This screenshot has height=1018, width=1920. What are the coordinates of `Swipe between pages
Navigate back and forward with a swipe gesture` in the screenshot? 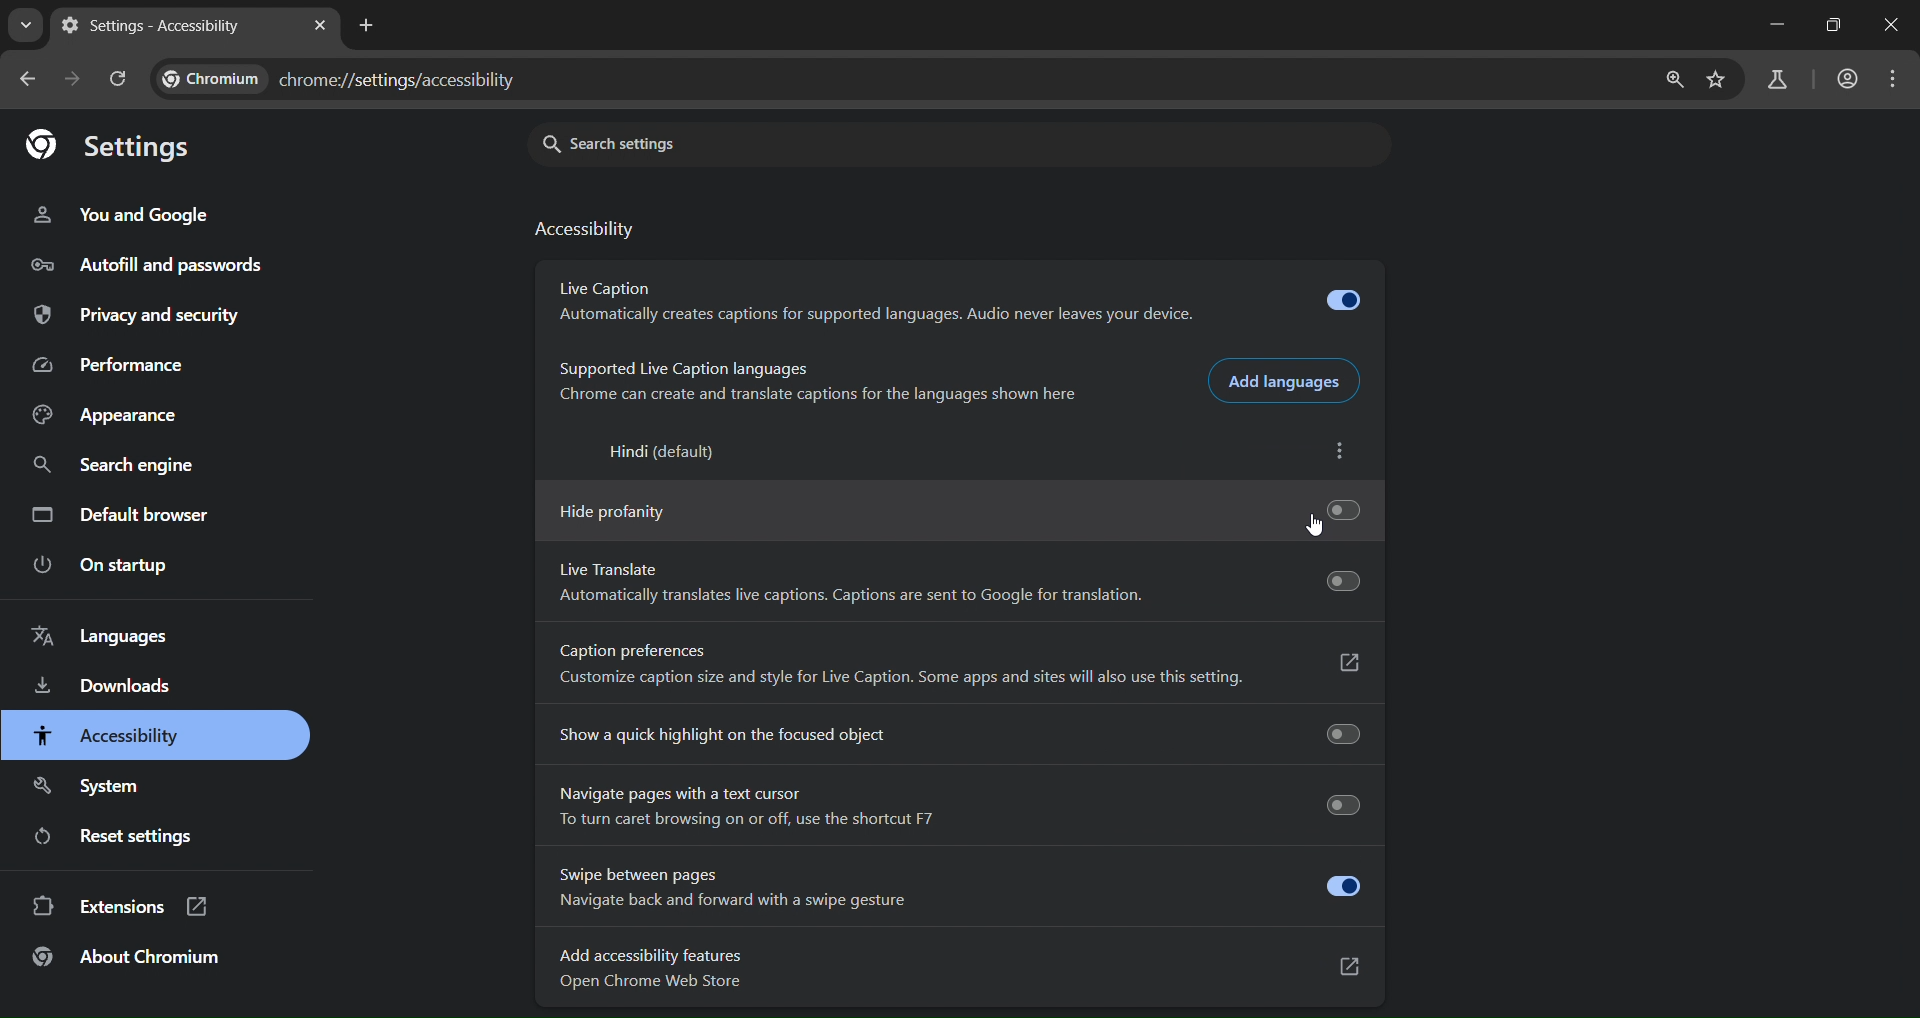 It's located at (952, 888).